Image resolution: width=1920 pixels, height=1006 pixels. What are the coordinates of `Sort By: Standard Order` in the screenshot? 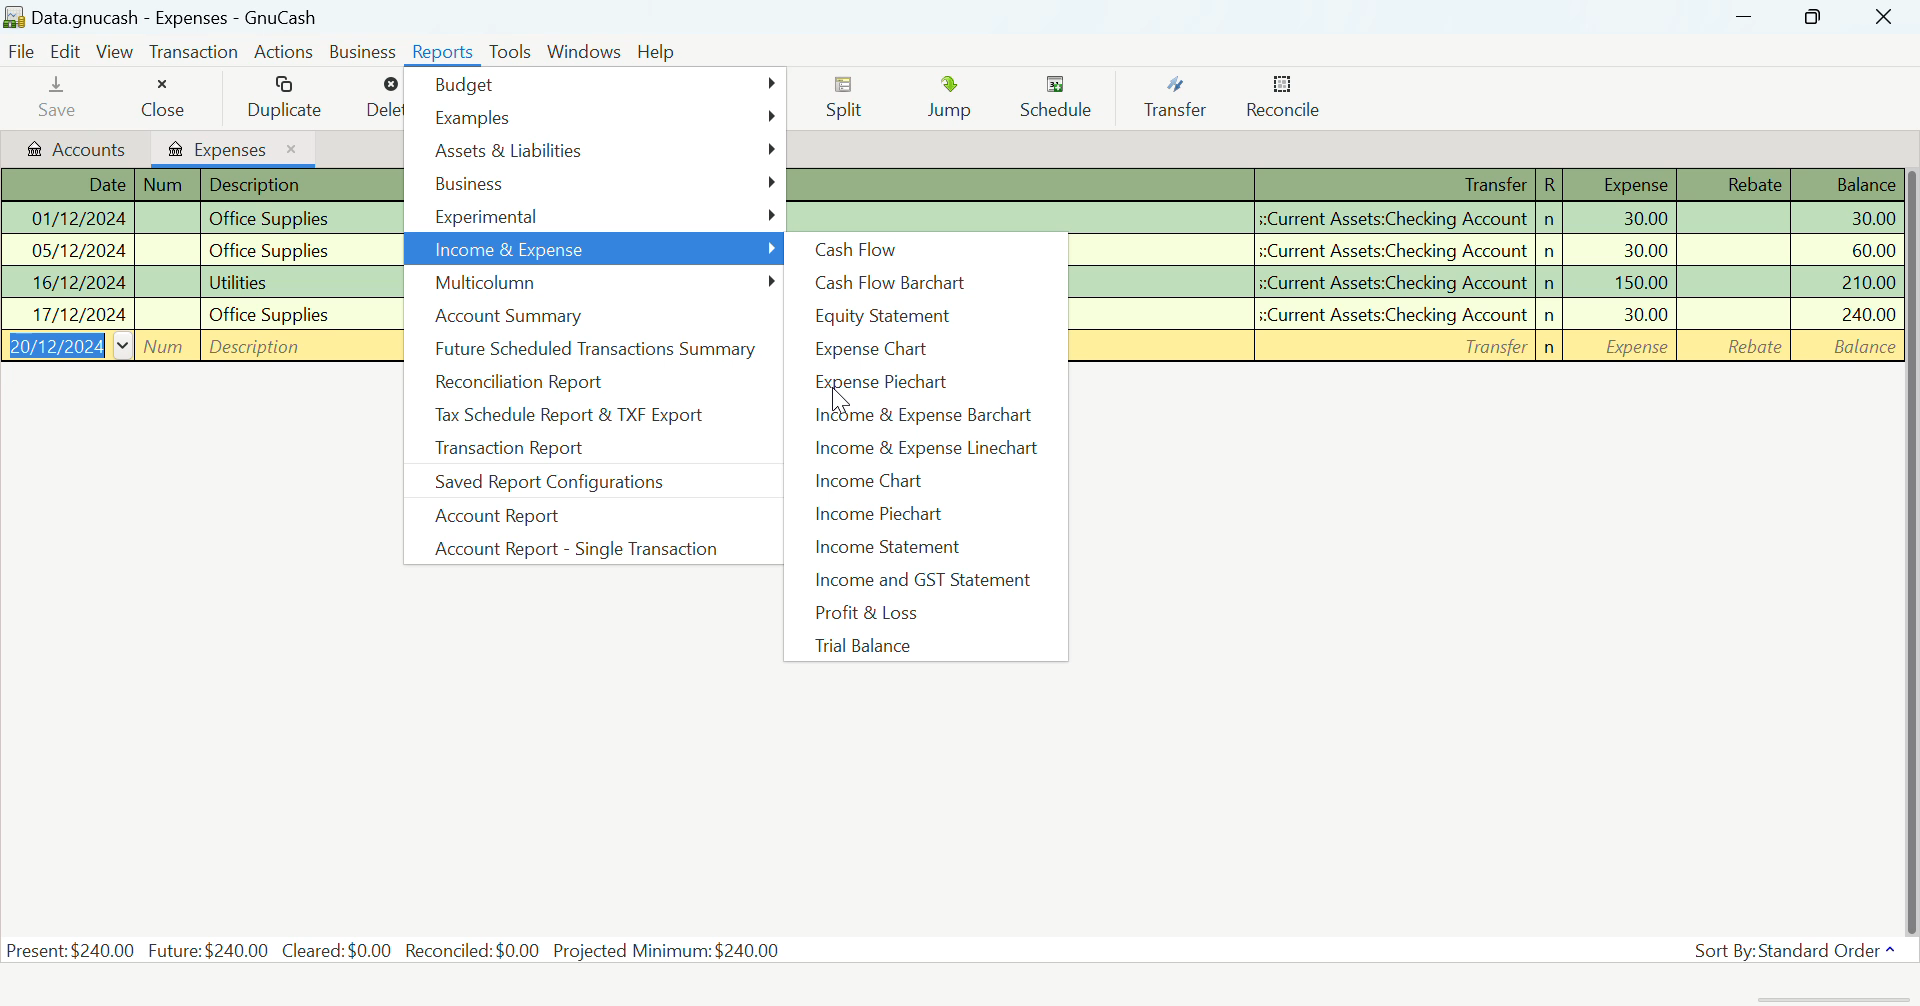 It's located at (1784, 951).